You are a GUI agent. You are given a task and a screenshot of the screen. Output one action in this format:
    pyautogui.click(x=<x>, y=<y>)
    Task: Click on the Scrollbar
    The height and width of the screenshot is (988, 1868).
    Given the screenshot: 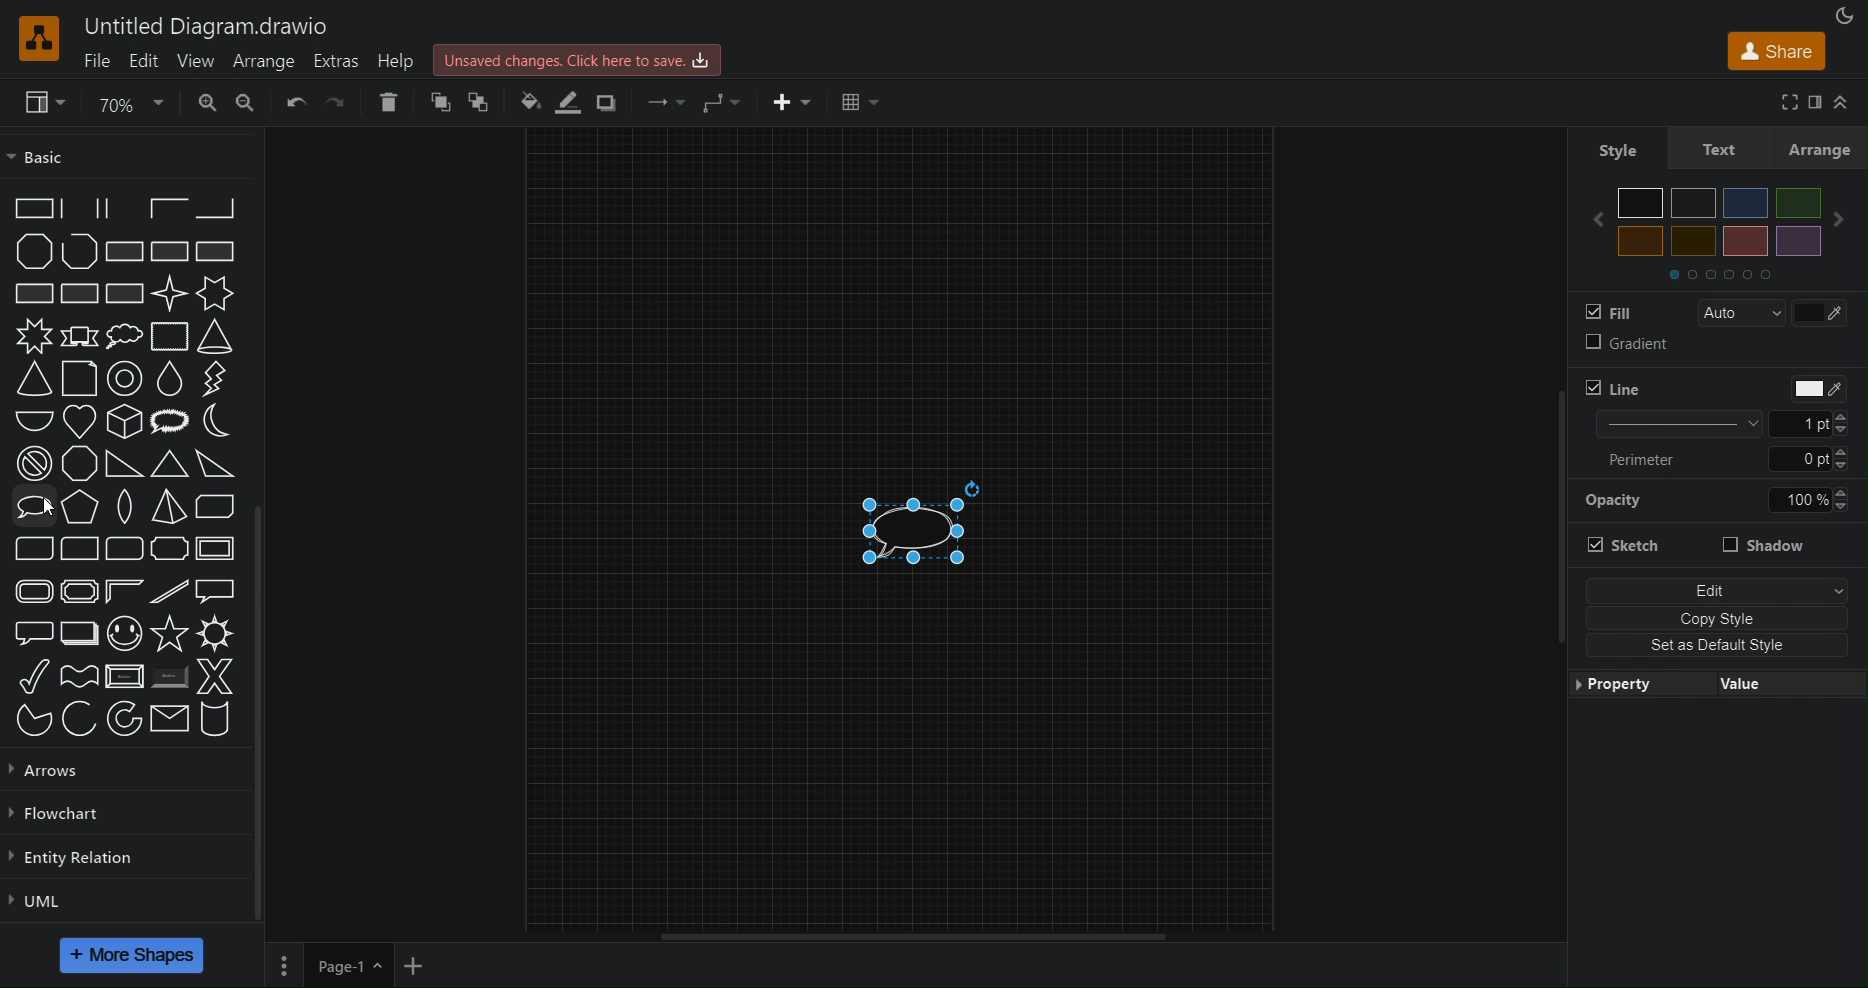 What is the action you would take?
    pyautogui.click(x=912, y=937)
    